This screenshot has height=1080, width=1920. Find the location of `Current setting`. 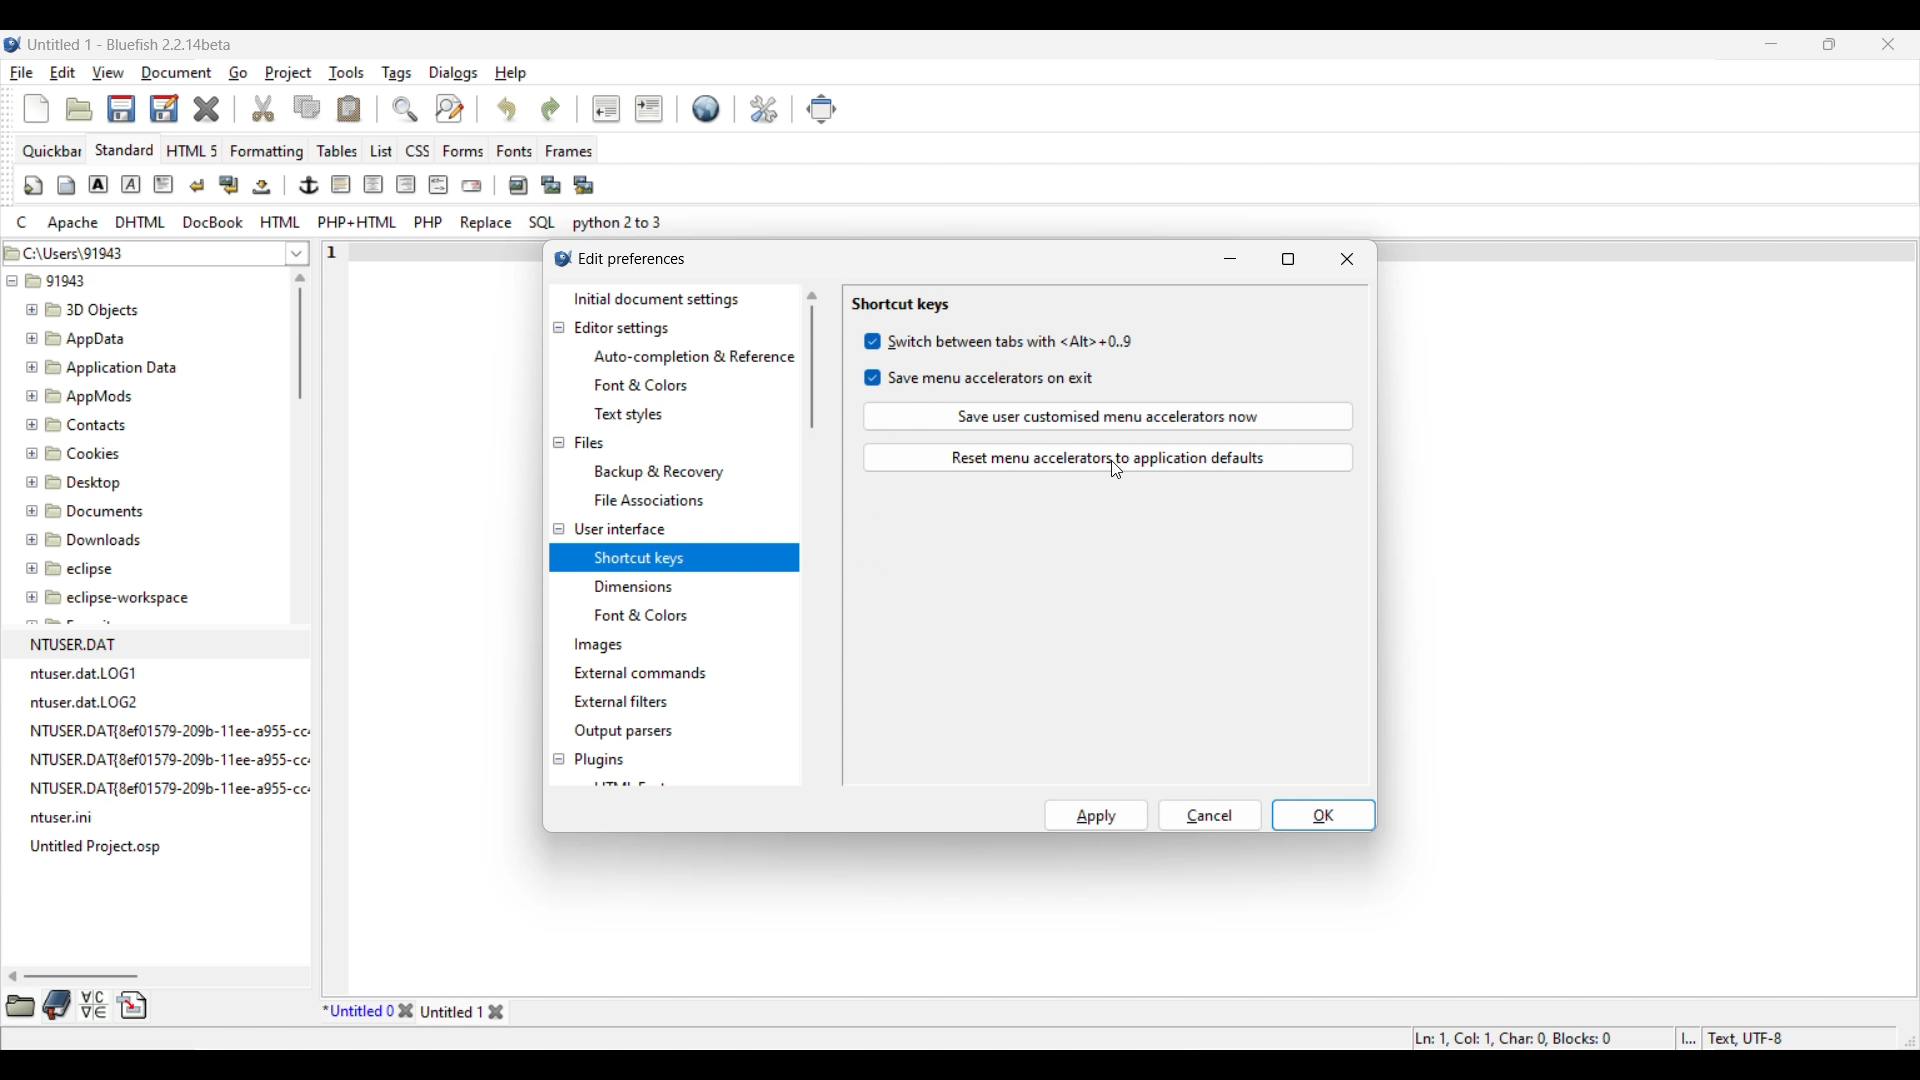

Current setting is located at coordinates (899, 305).